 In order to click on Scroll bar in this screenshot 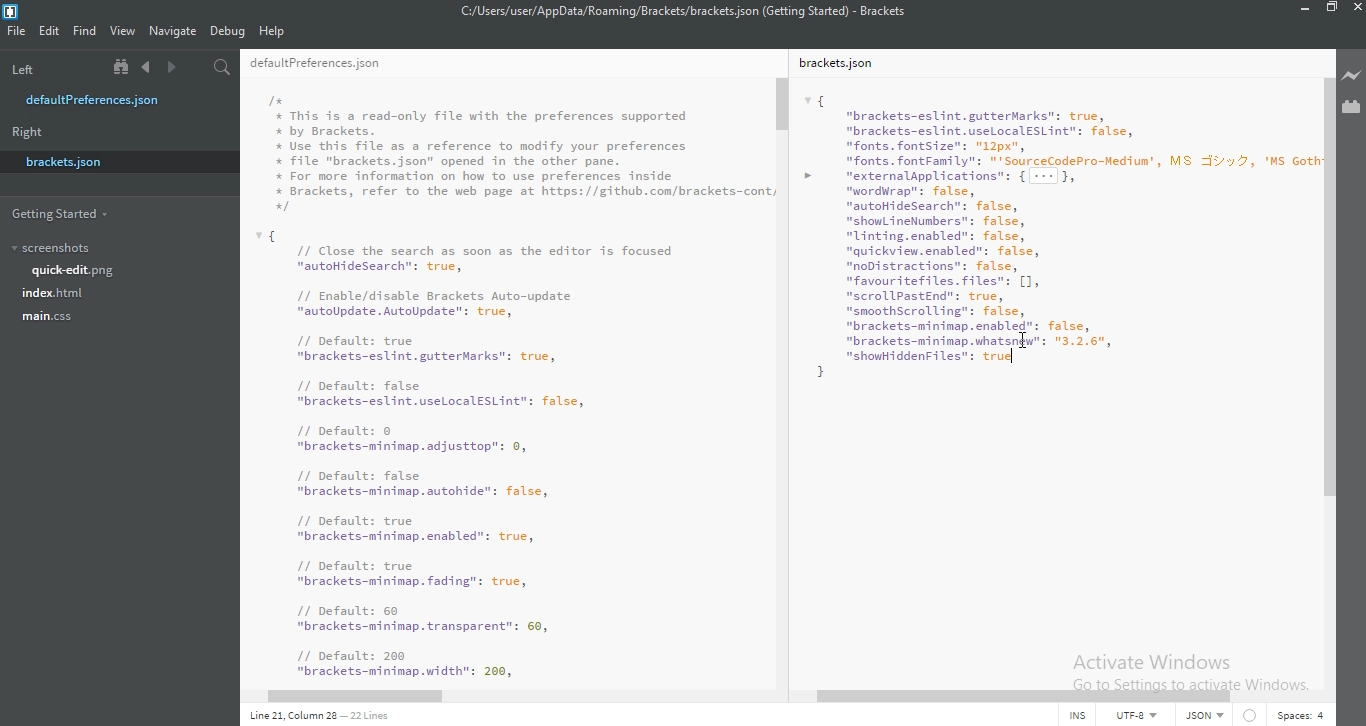, I will do `click(944, 697)`.